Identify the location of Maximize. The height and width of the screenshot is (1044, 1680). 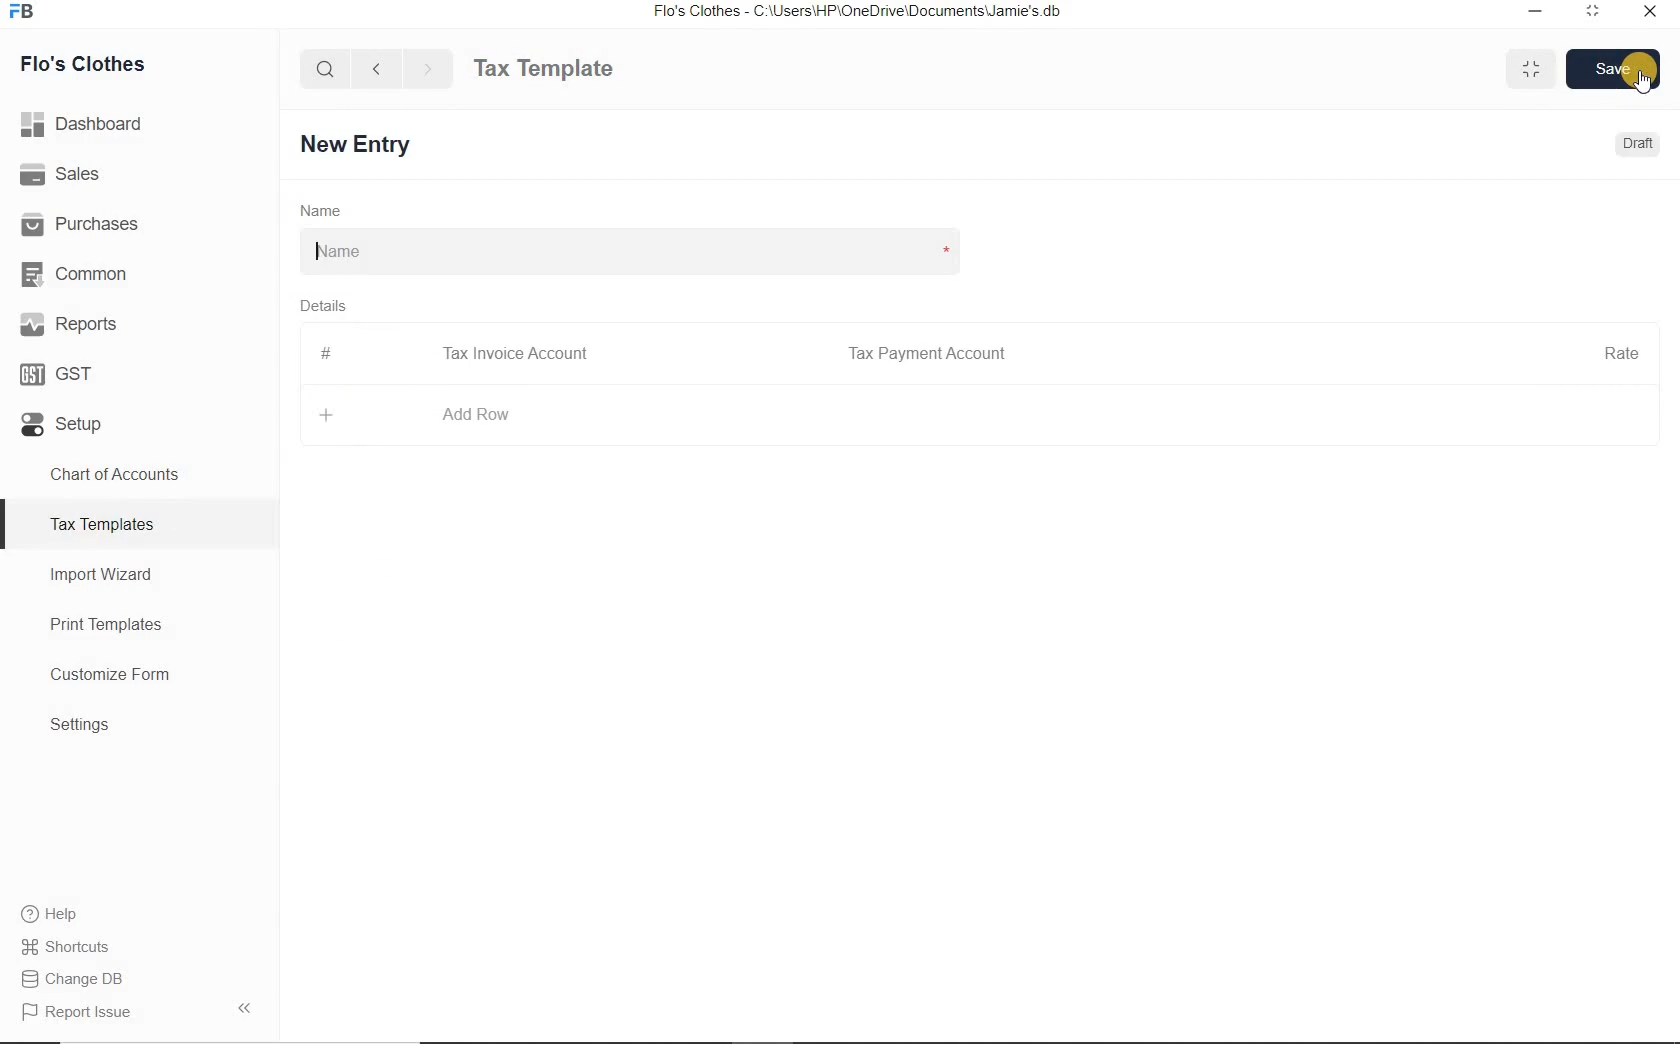
(1531, 68).